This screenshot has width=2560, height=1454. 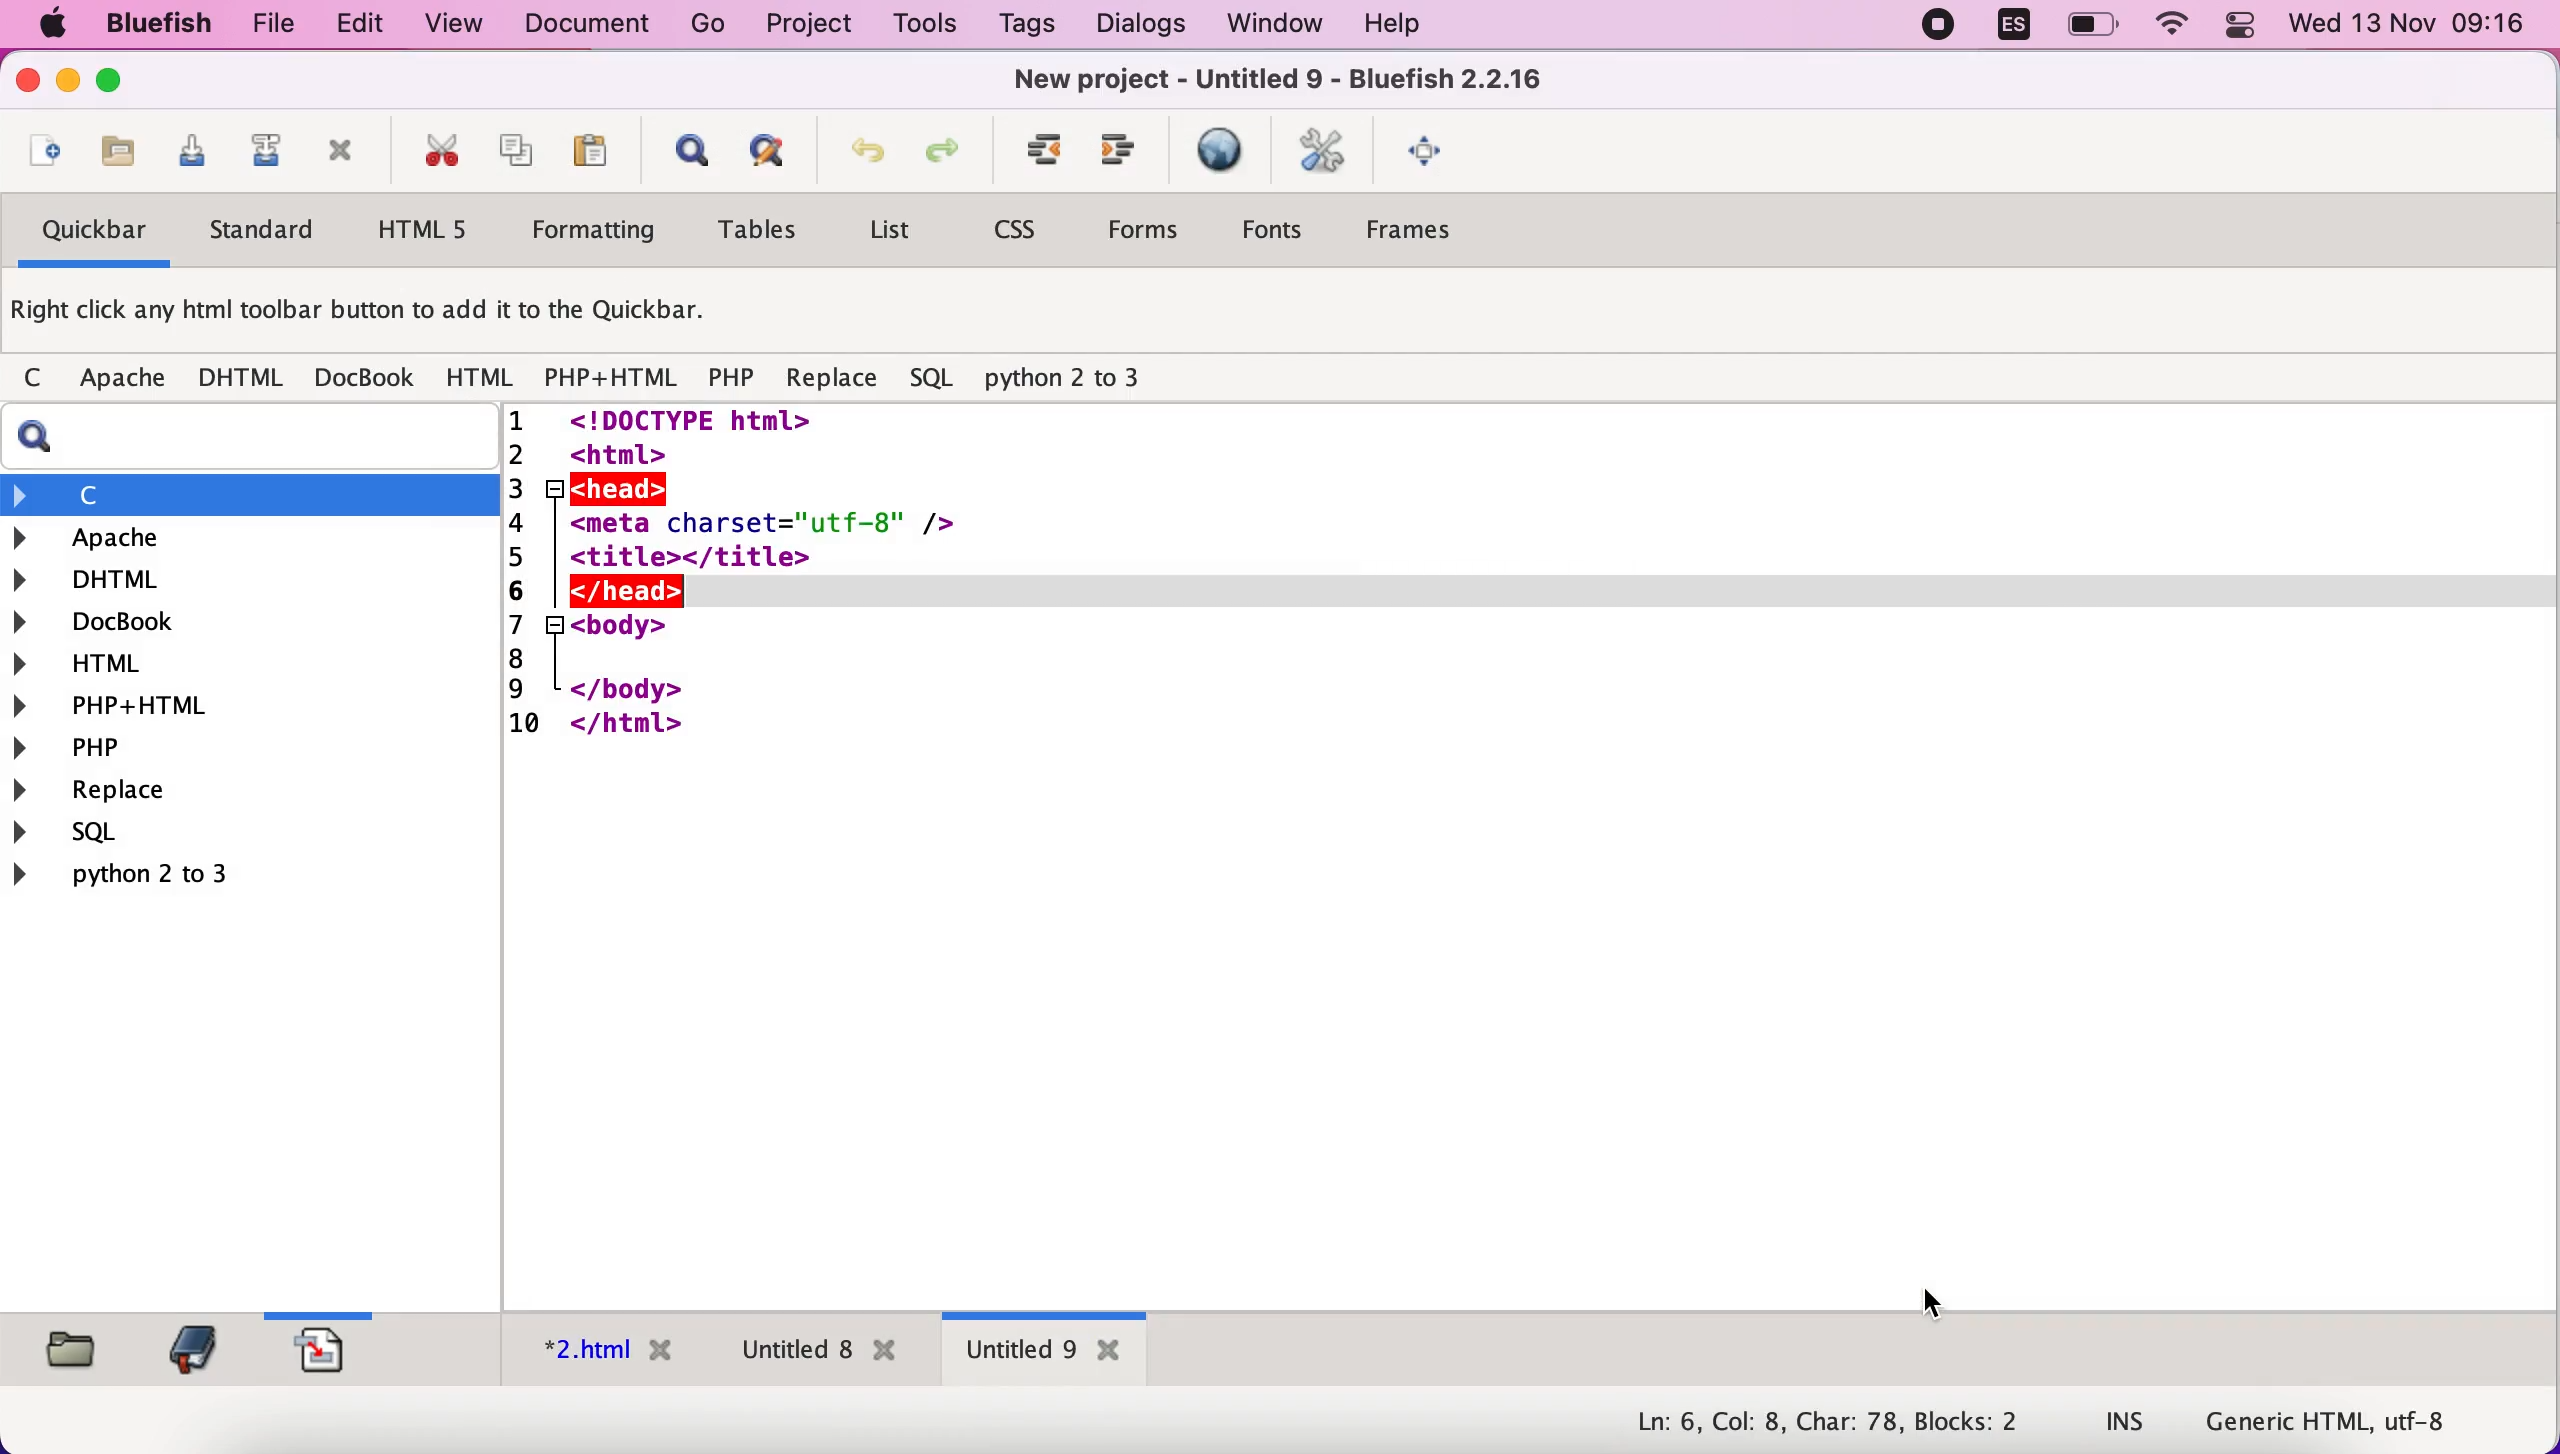 What do you see at coordinates (2175, 27) in the screenshot?
I see `wifi` at bounding box center [2175, 27].